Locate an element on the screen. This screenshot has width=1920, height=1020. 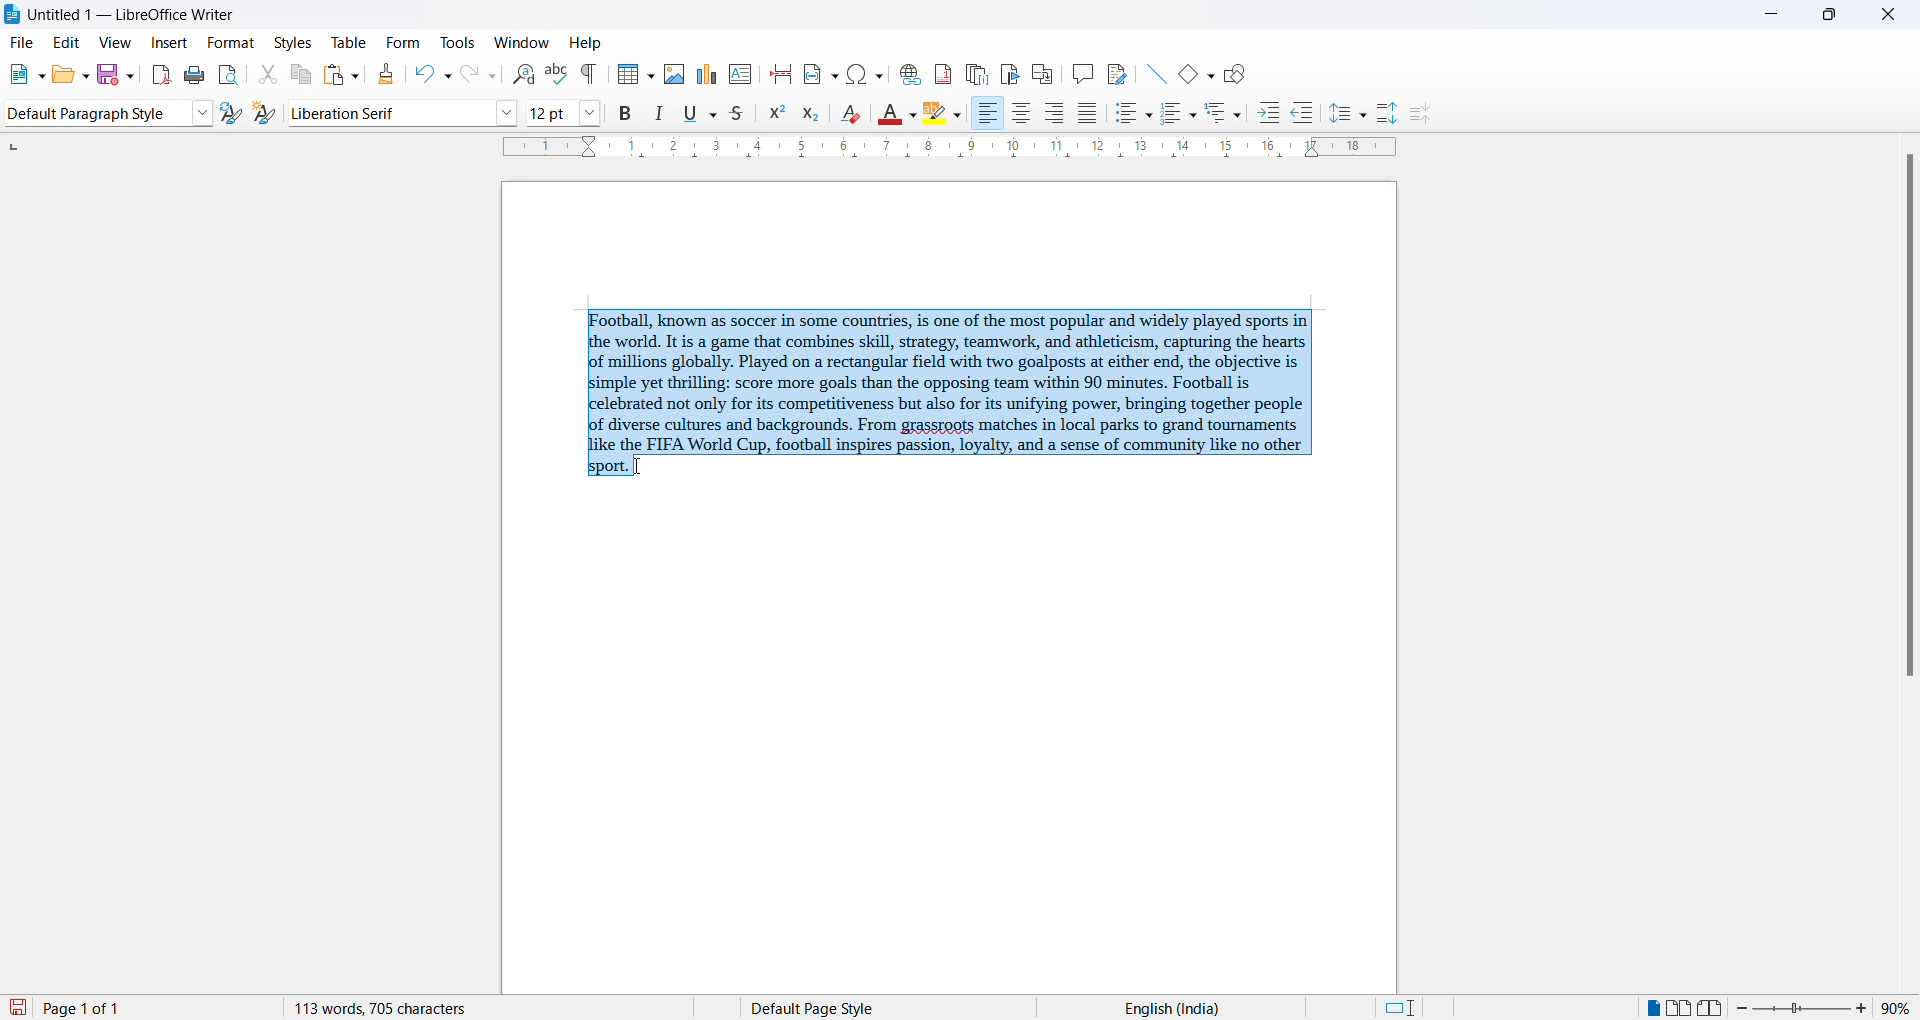
insert field is located at coordinates (819, 75).